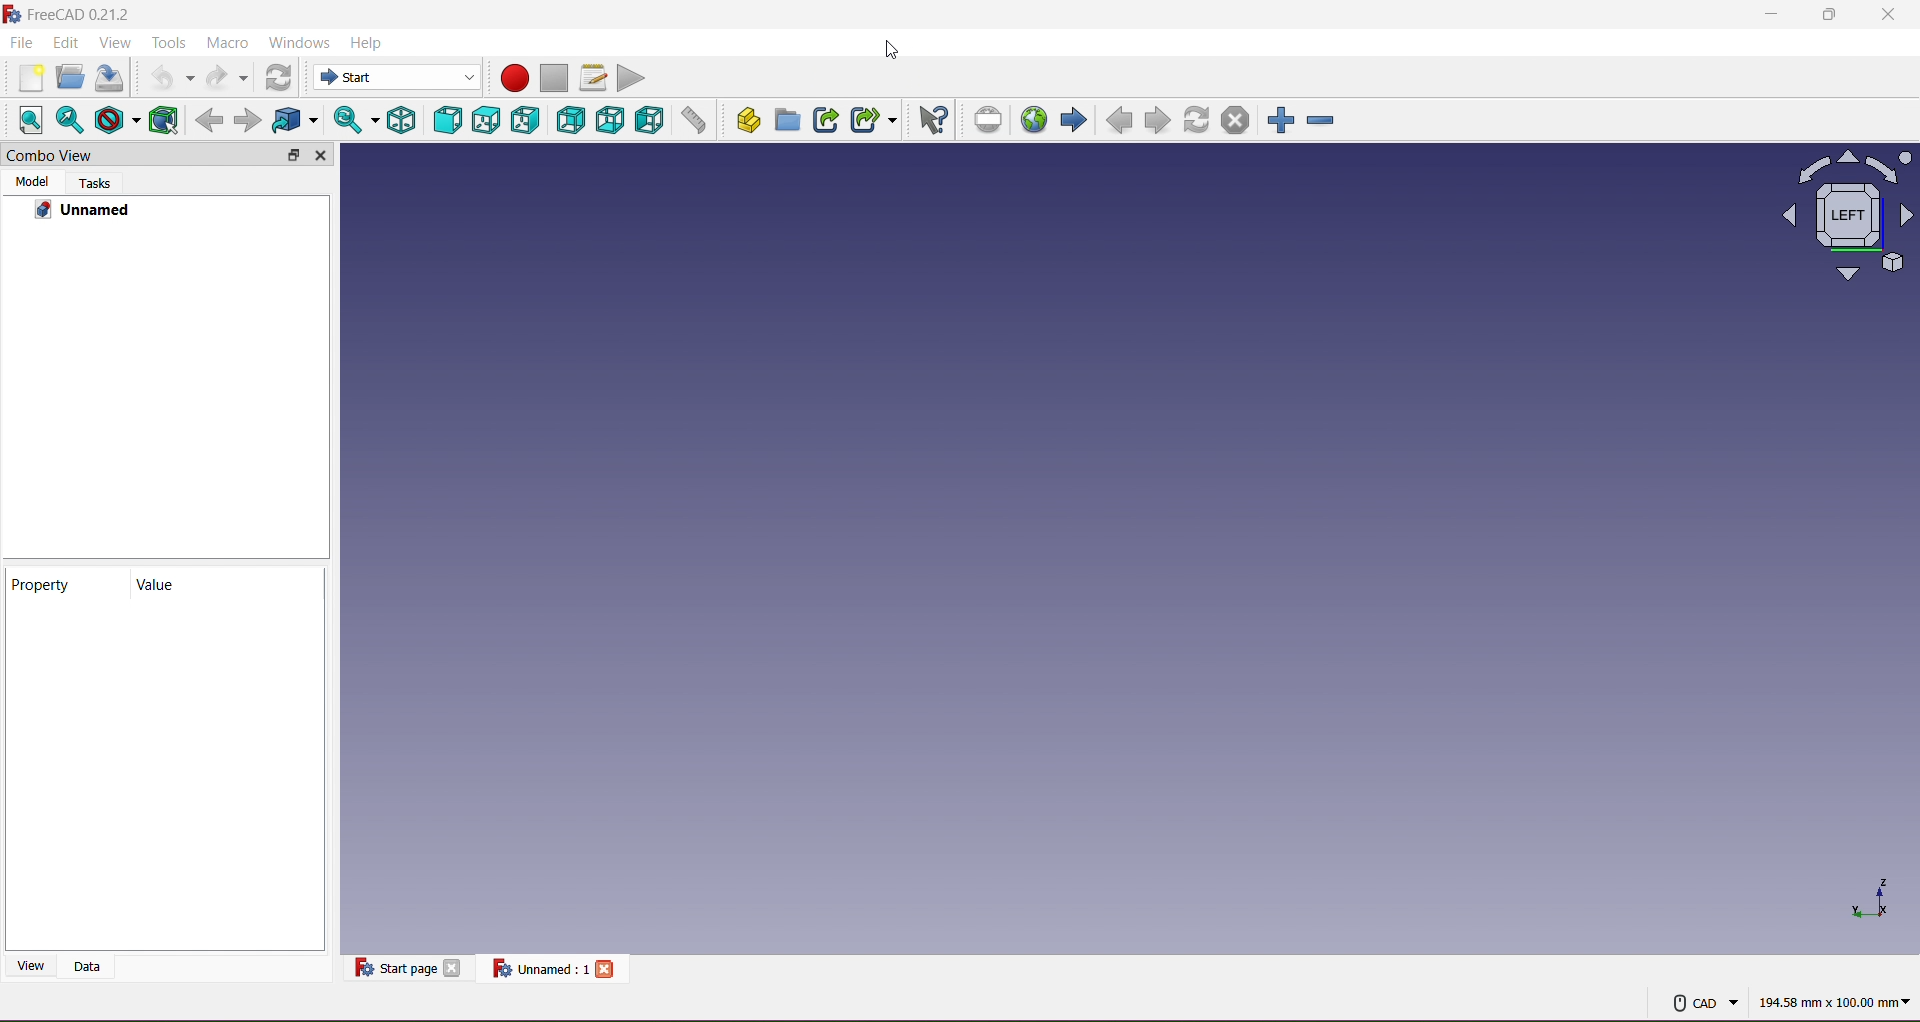 The image size is (1920, 1022). I want to click on Go Back, so click(209, 121).